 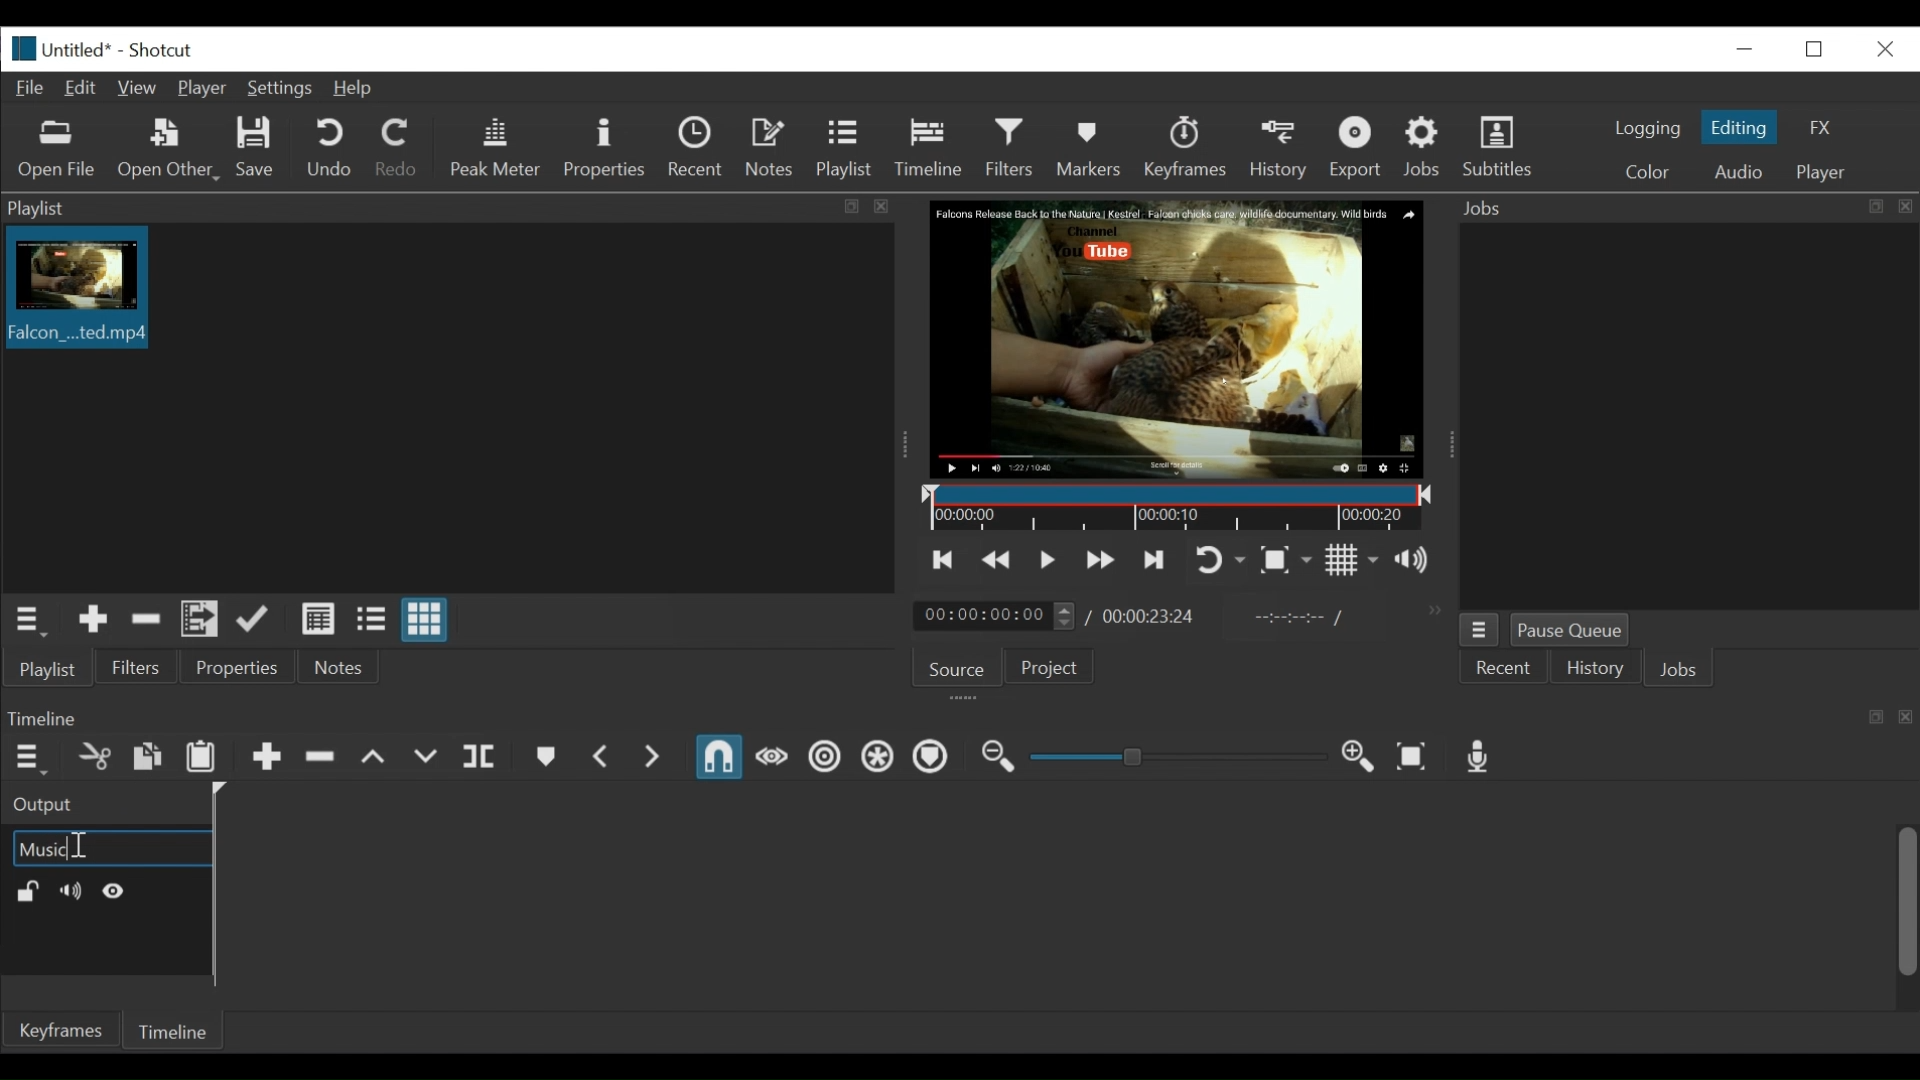 I want to click on Playlist menu, so click(x=26, y=619).